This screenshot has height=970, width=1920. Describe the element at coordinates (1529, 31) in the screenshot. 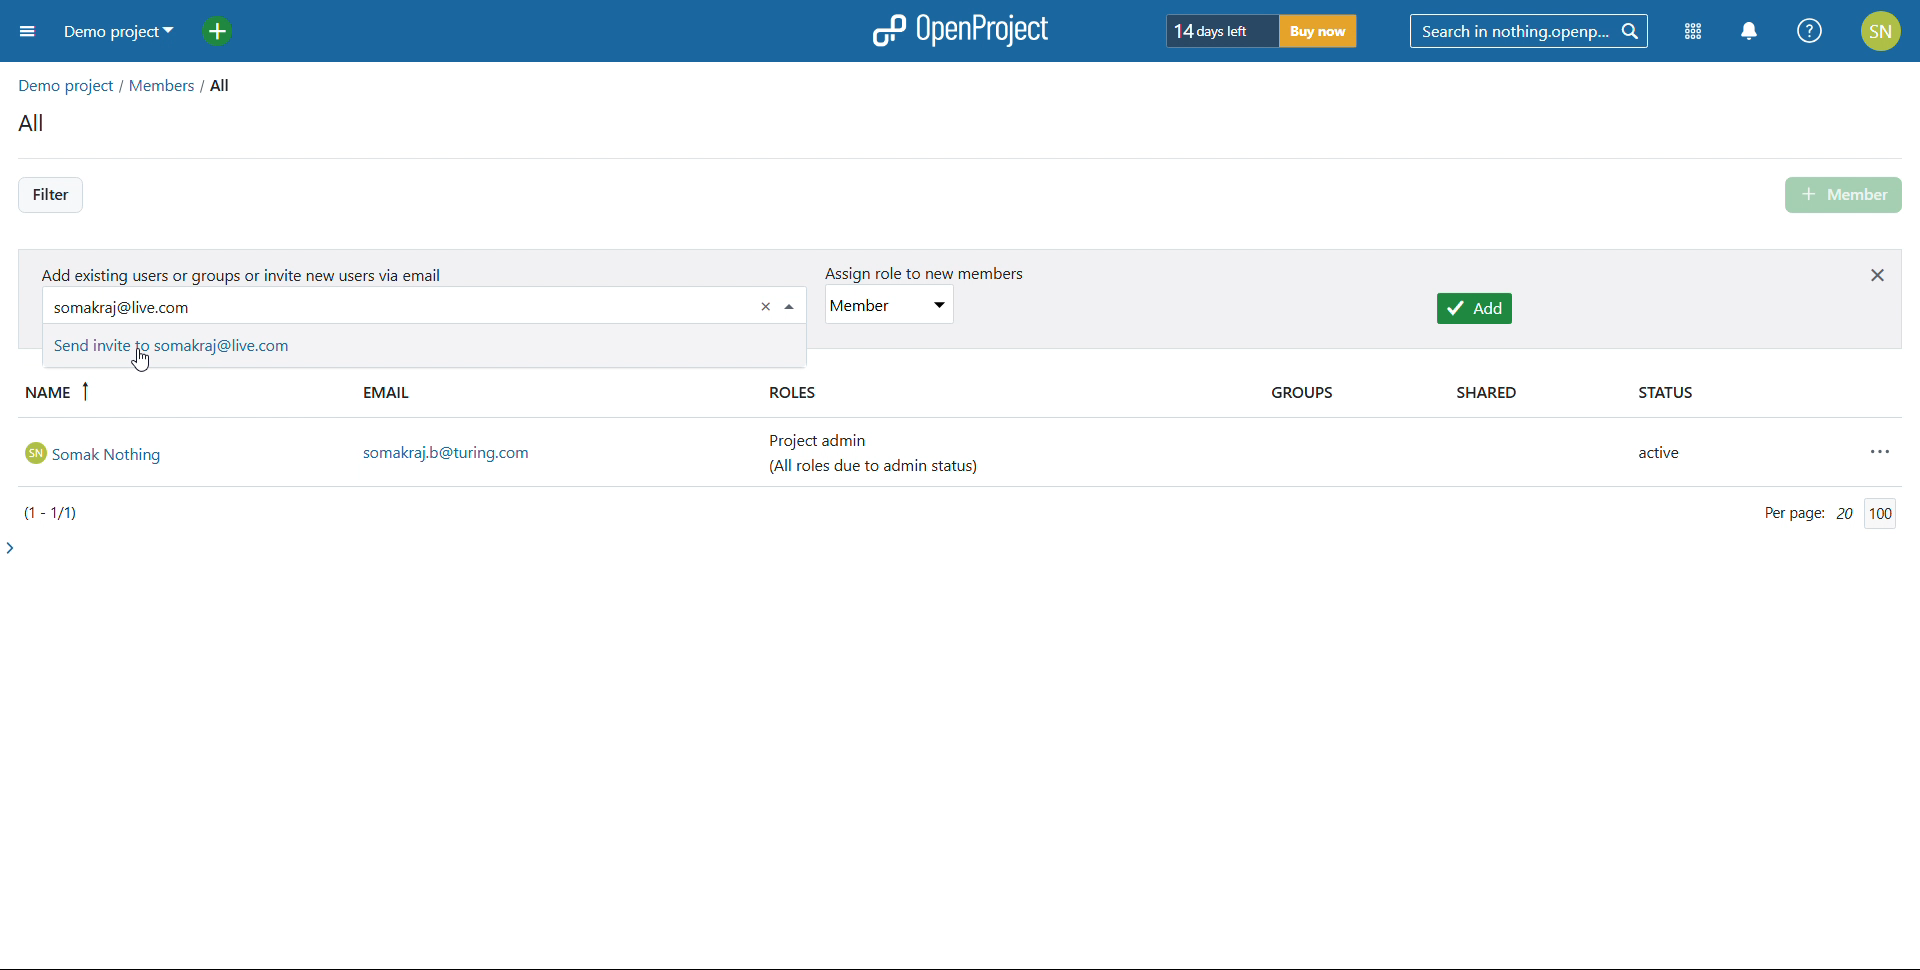

I see `search` at that location.